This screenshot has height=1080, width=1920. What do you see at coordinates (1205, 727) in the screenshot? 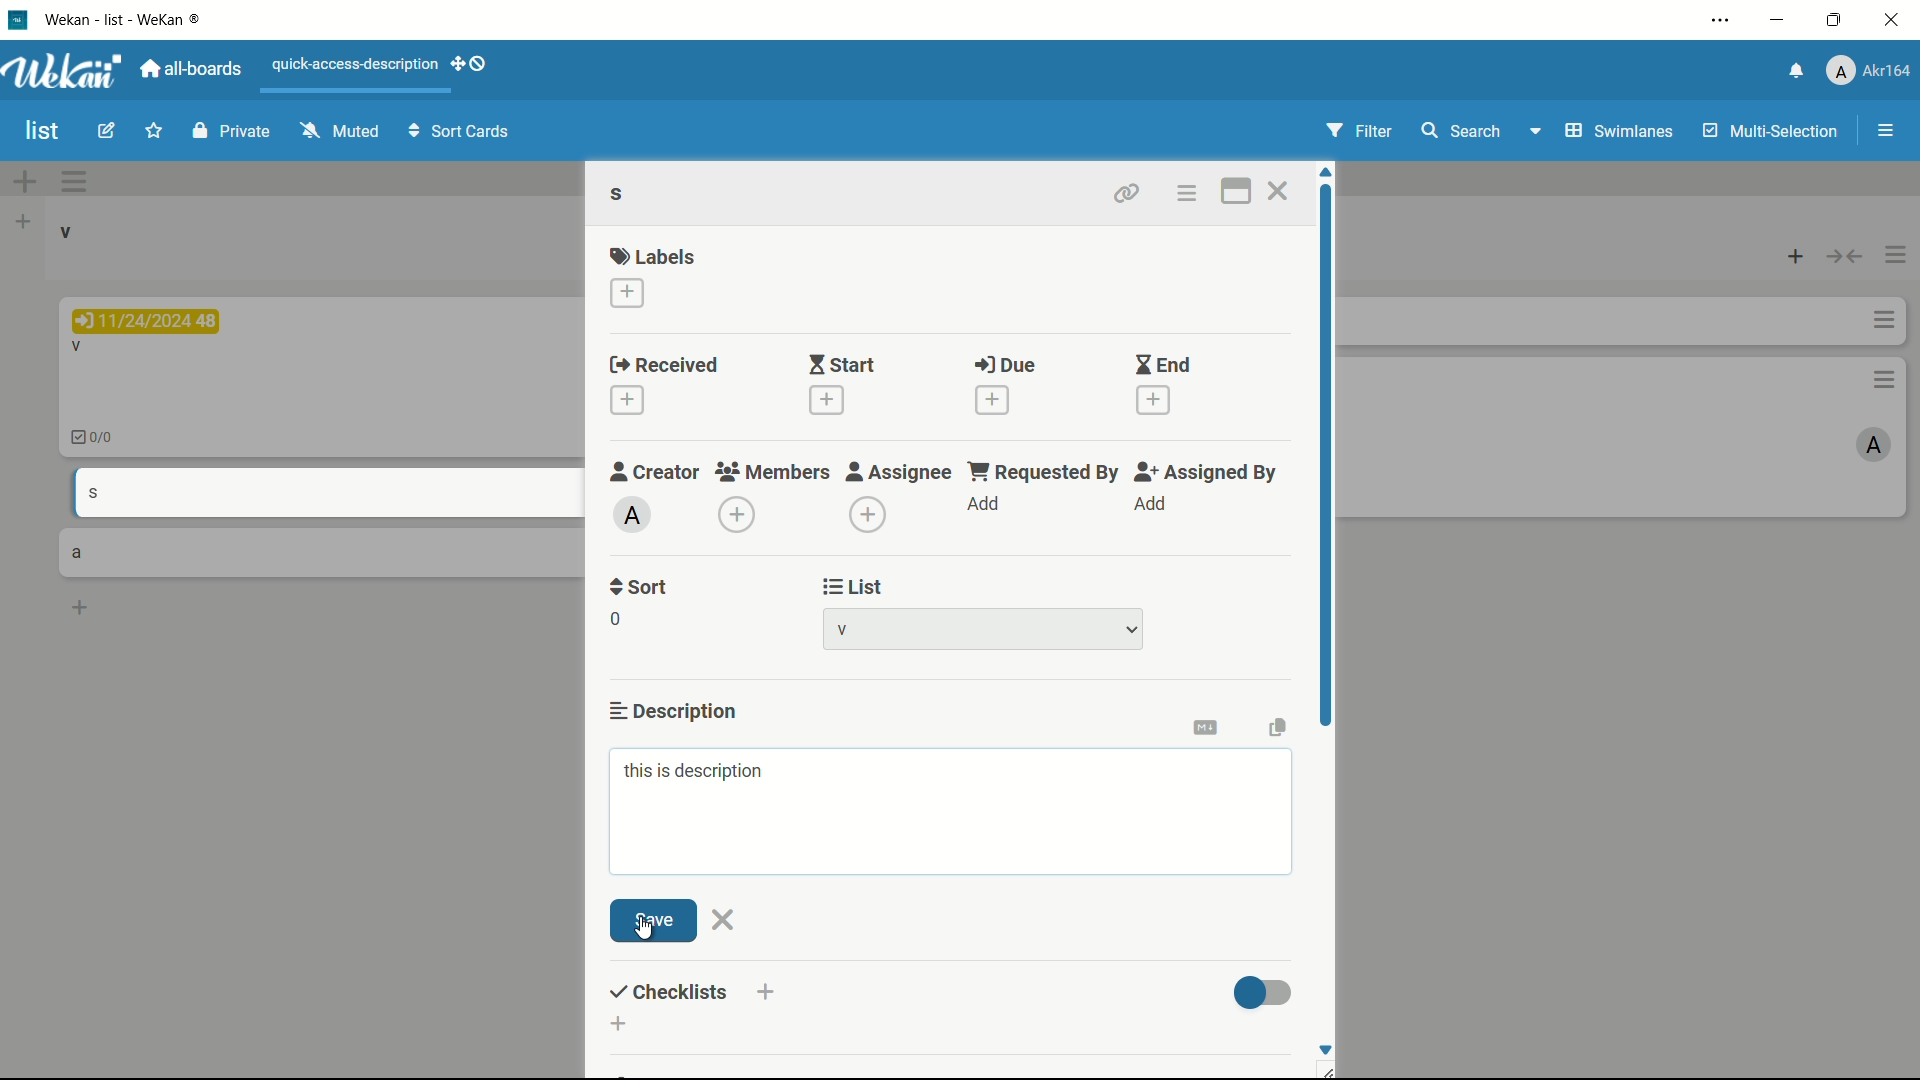
I see `convert to markdown` at bounding box center [1205, 727].